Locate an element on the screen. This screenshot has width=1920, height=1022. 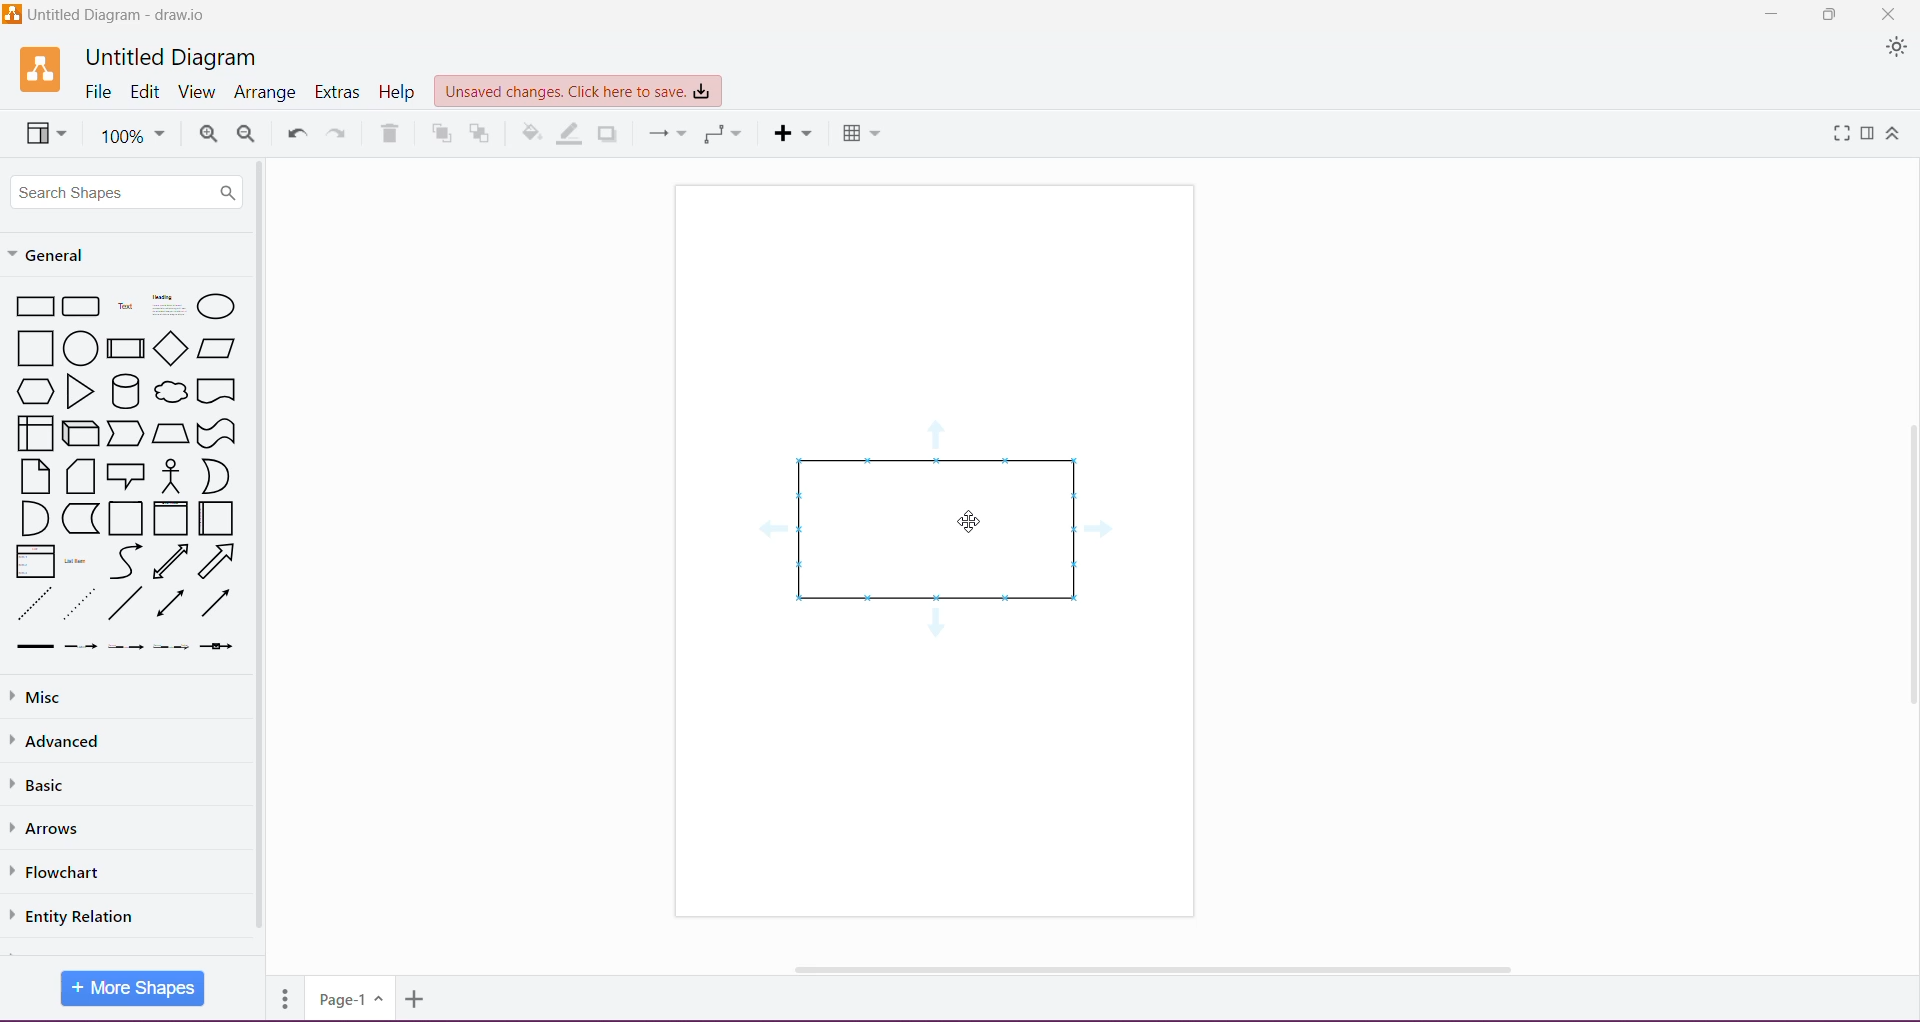
Redo is located at coordinates (340, 131).